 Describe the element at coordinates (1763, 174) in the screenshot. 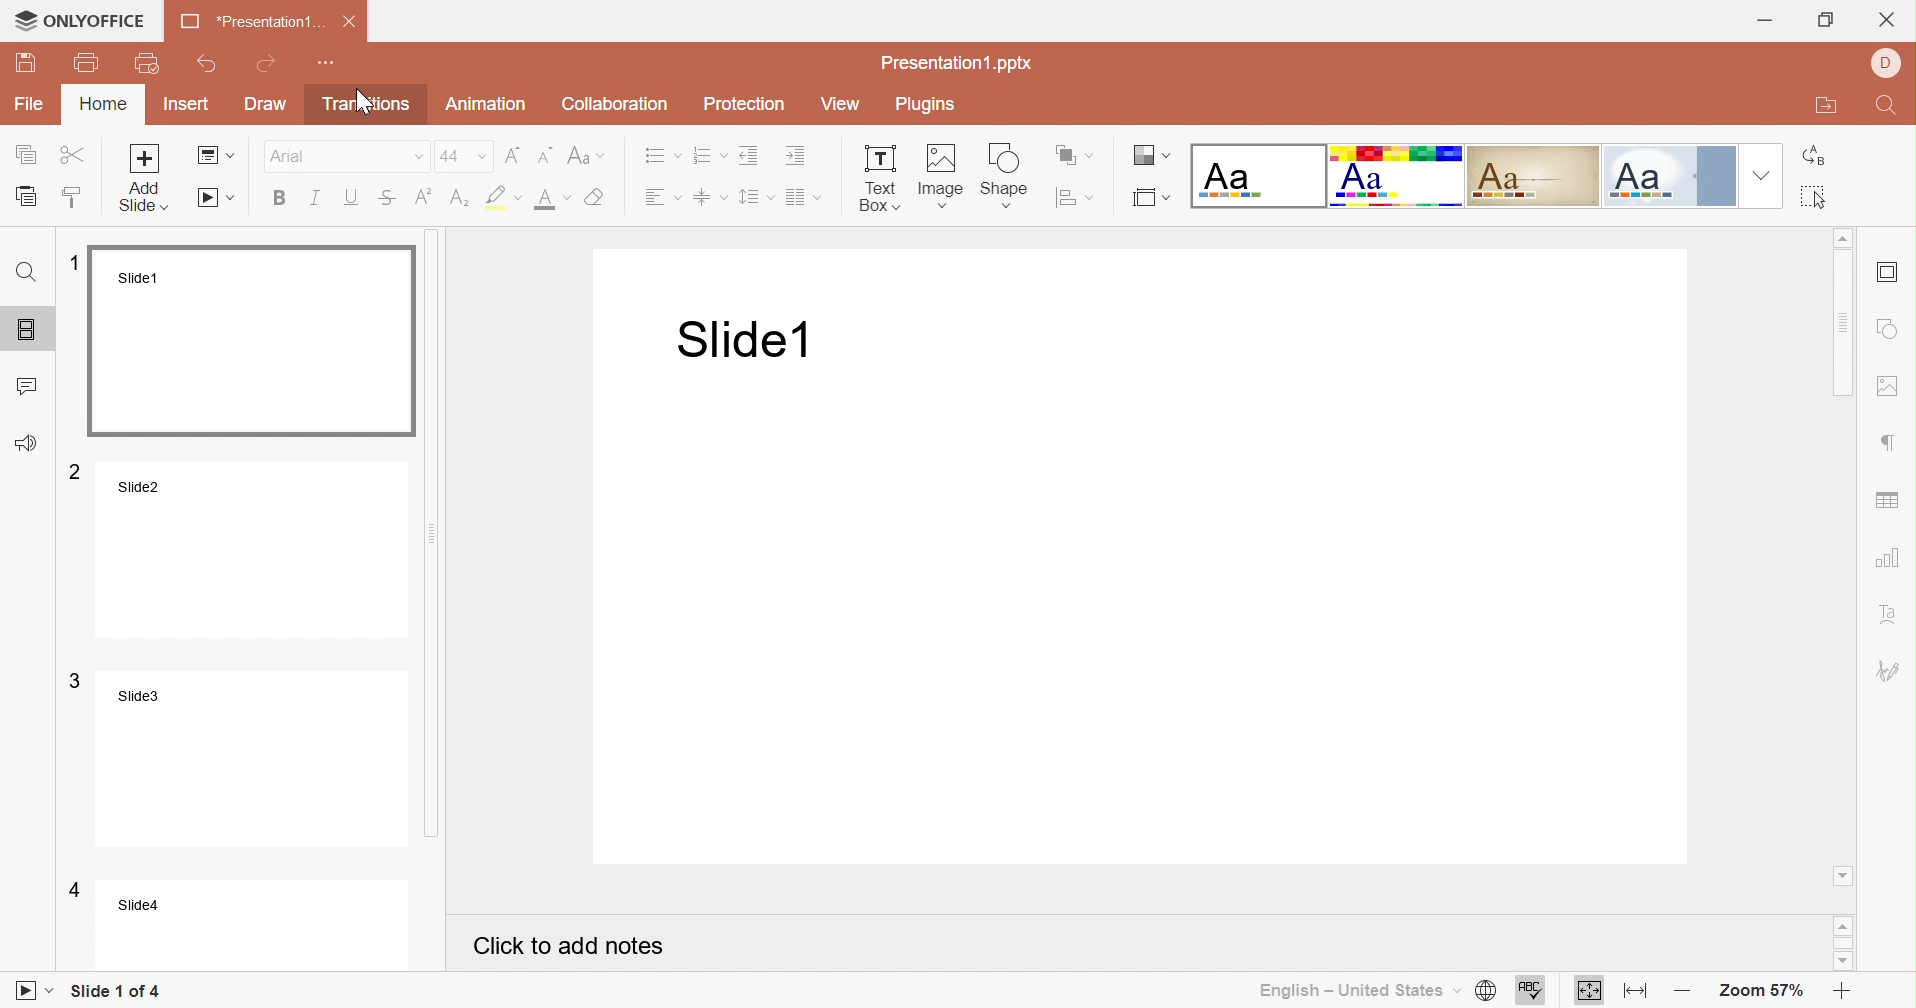

I see `More` at that location.